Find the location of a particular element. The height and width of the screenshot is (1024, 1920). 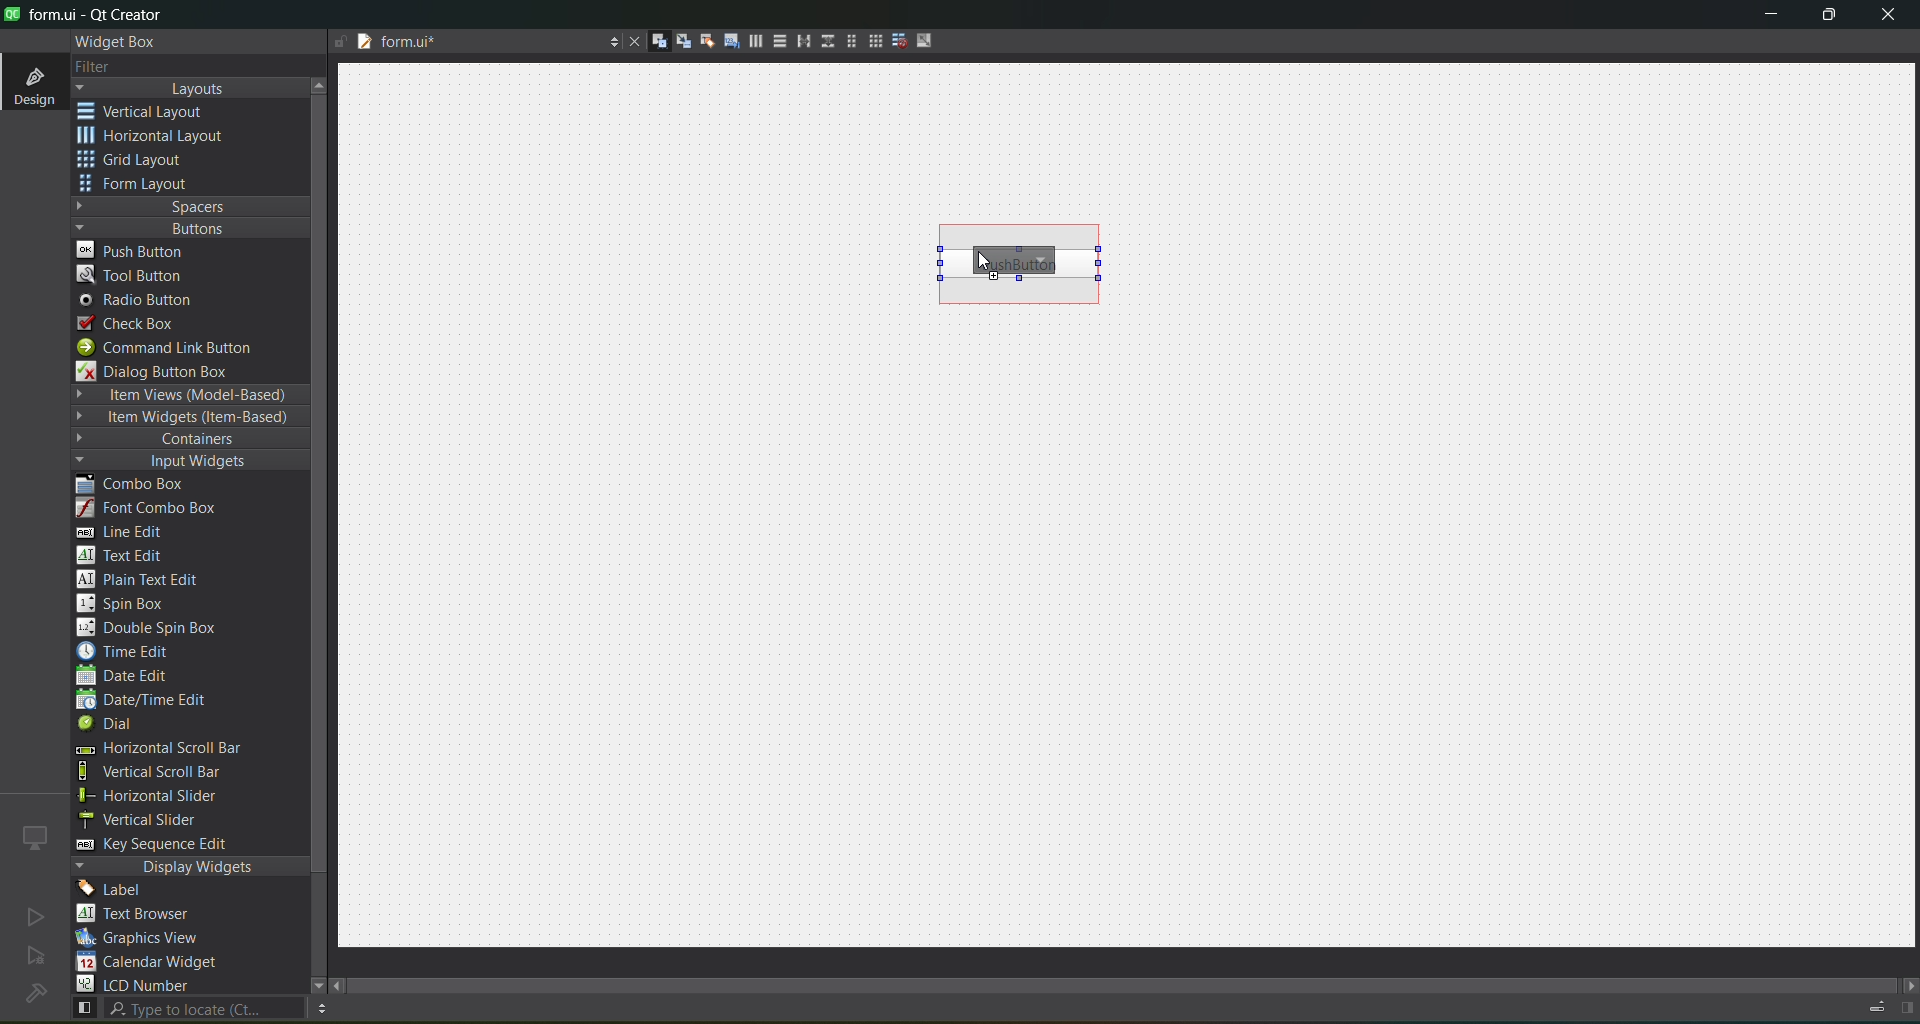

no active project is located at coordinates (36, 957).